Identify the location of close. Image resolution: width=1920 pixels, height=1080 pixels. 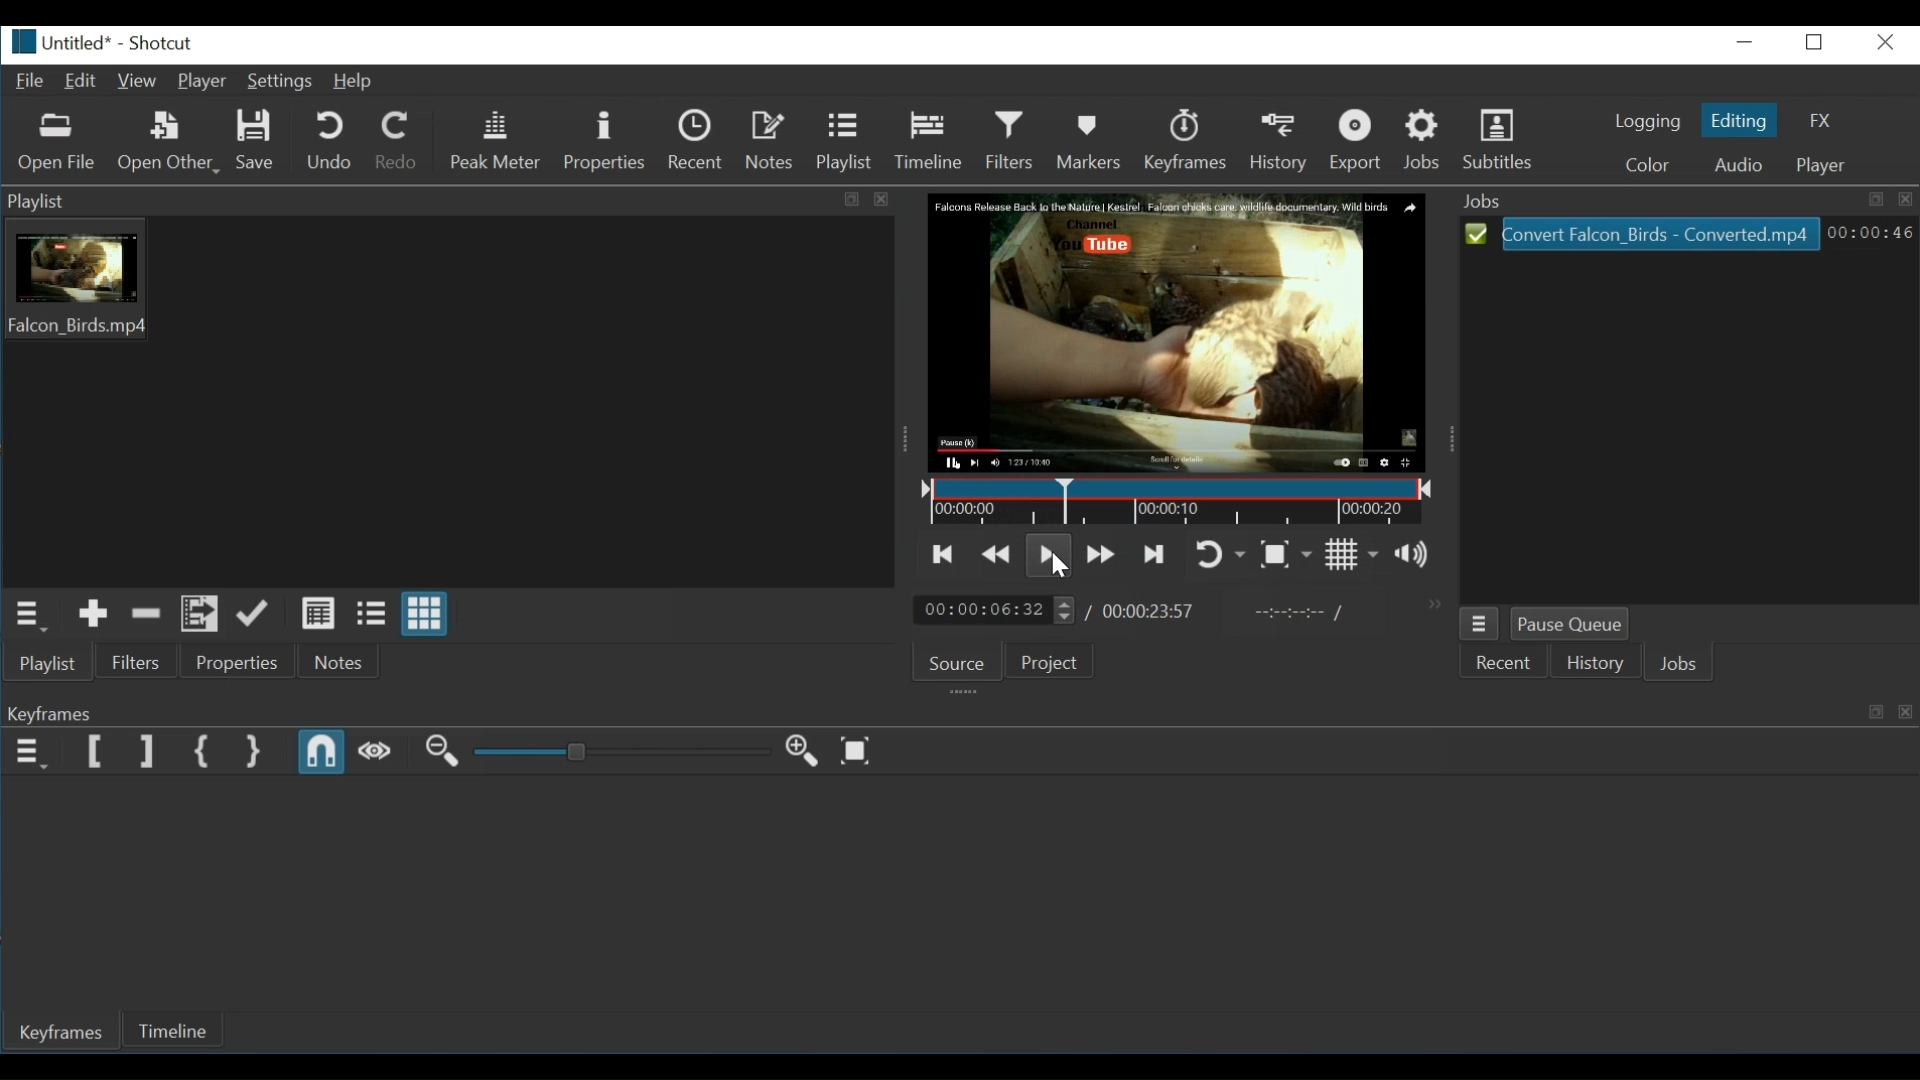
(1881, 45).